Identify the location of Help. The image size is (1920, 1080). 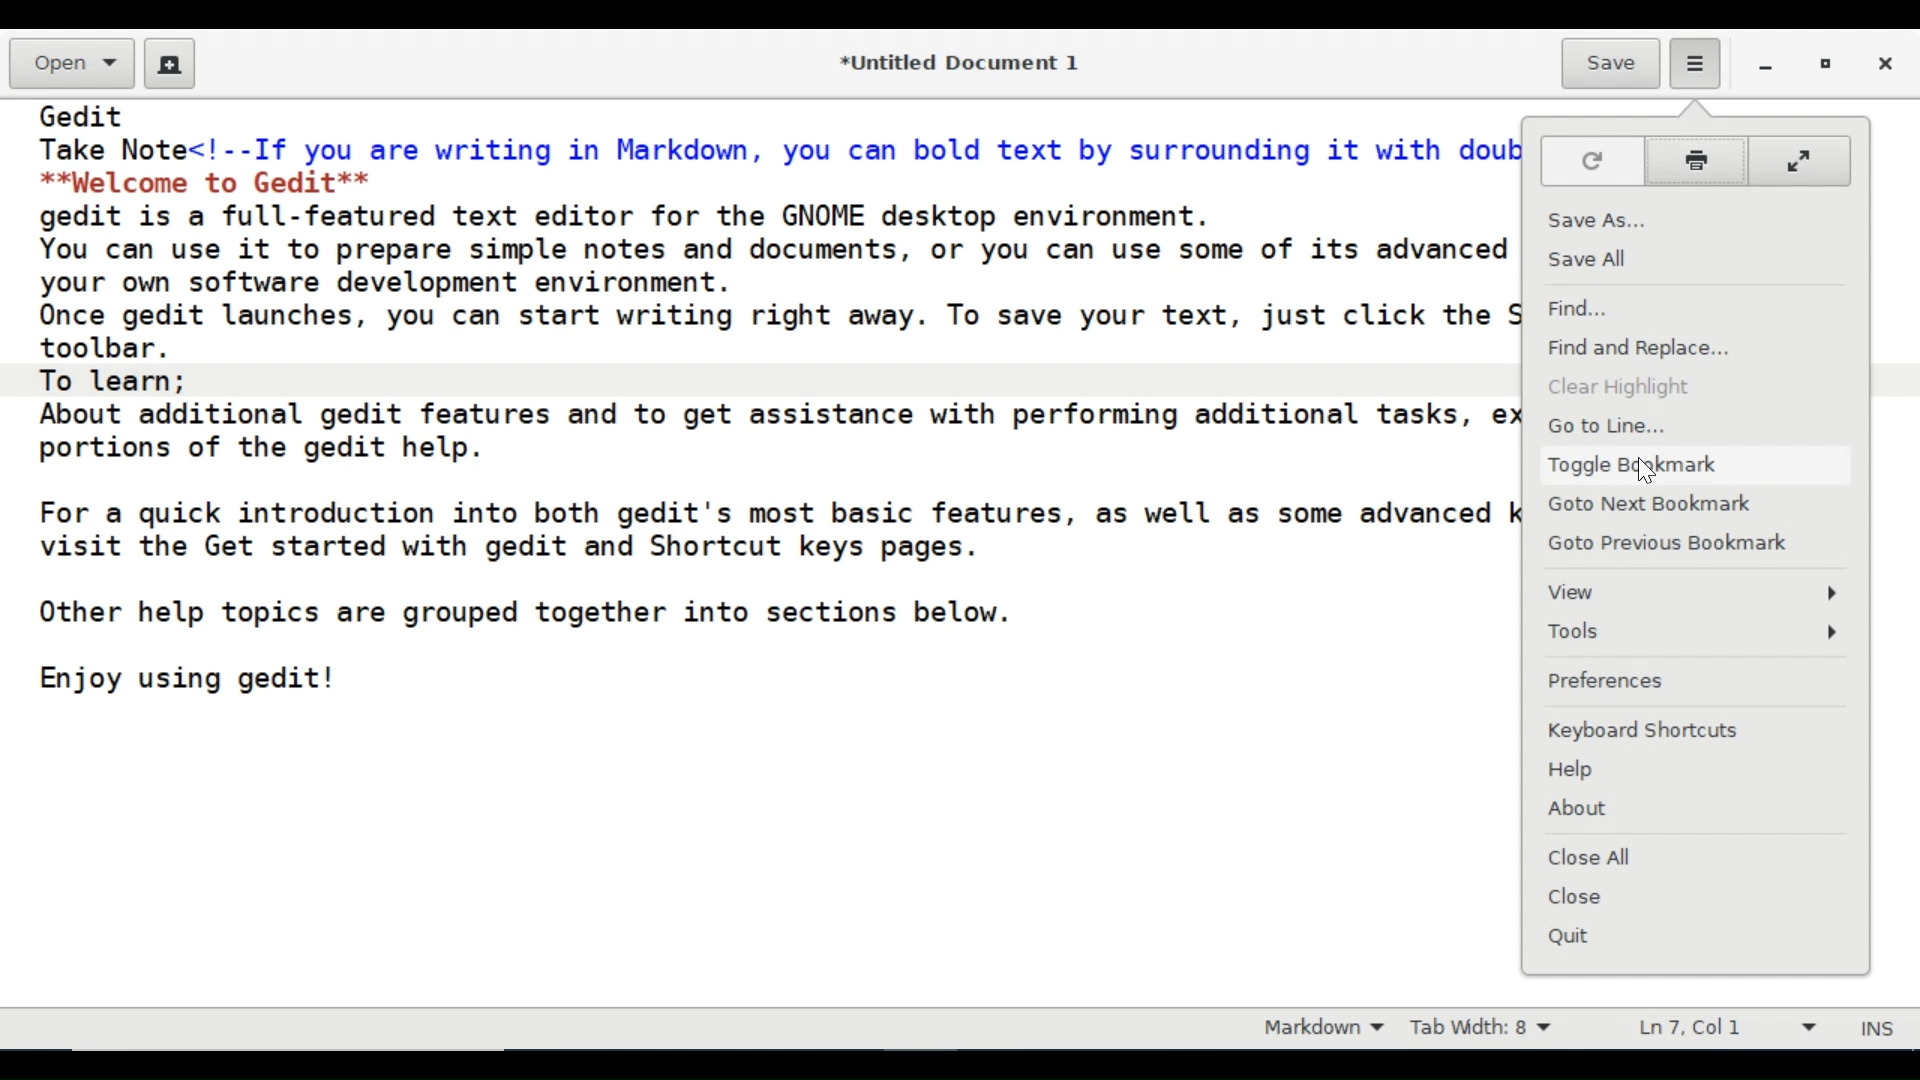
(1575, 770).